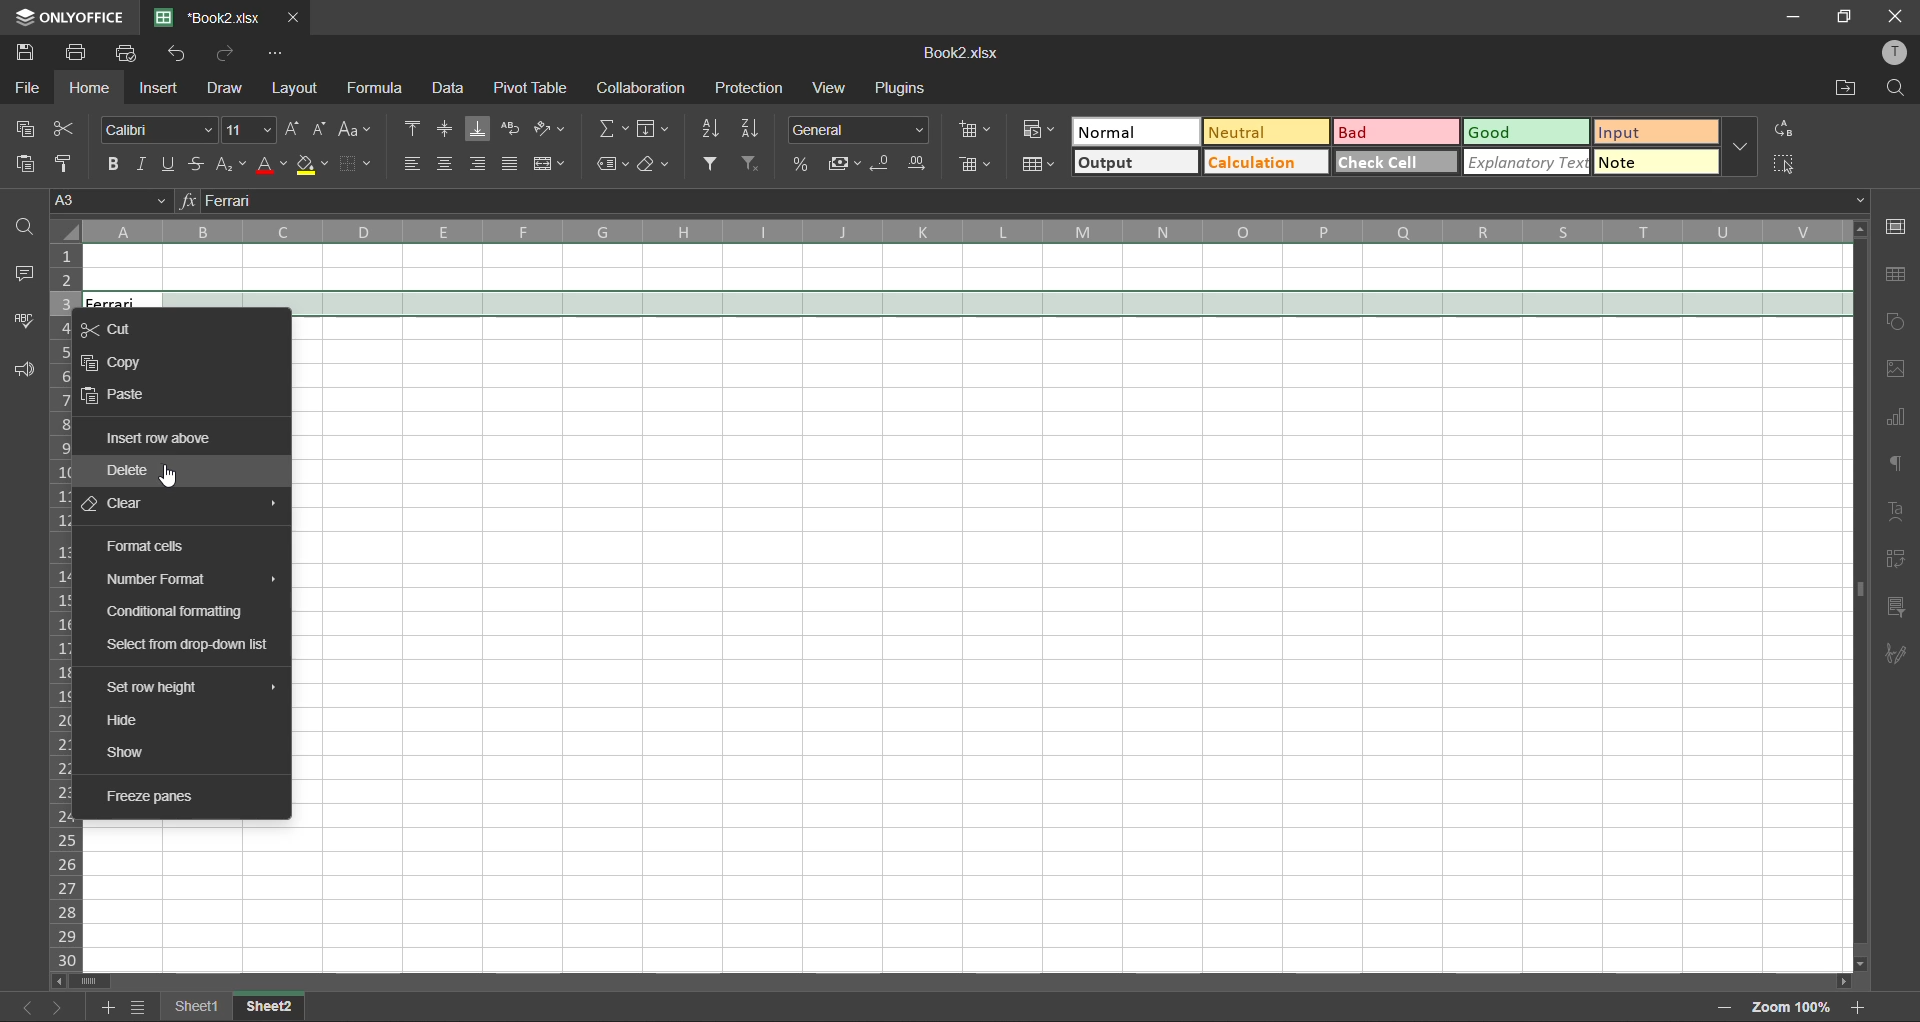 This screenshot has width=1920, height=1022. Describe the element at coordinates (159, 579) in the screenshot. I see `number format` at that location.